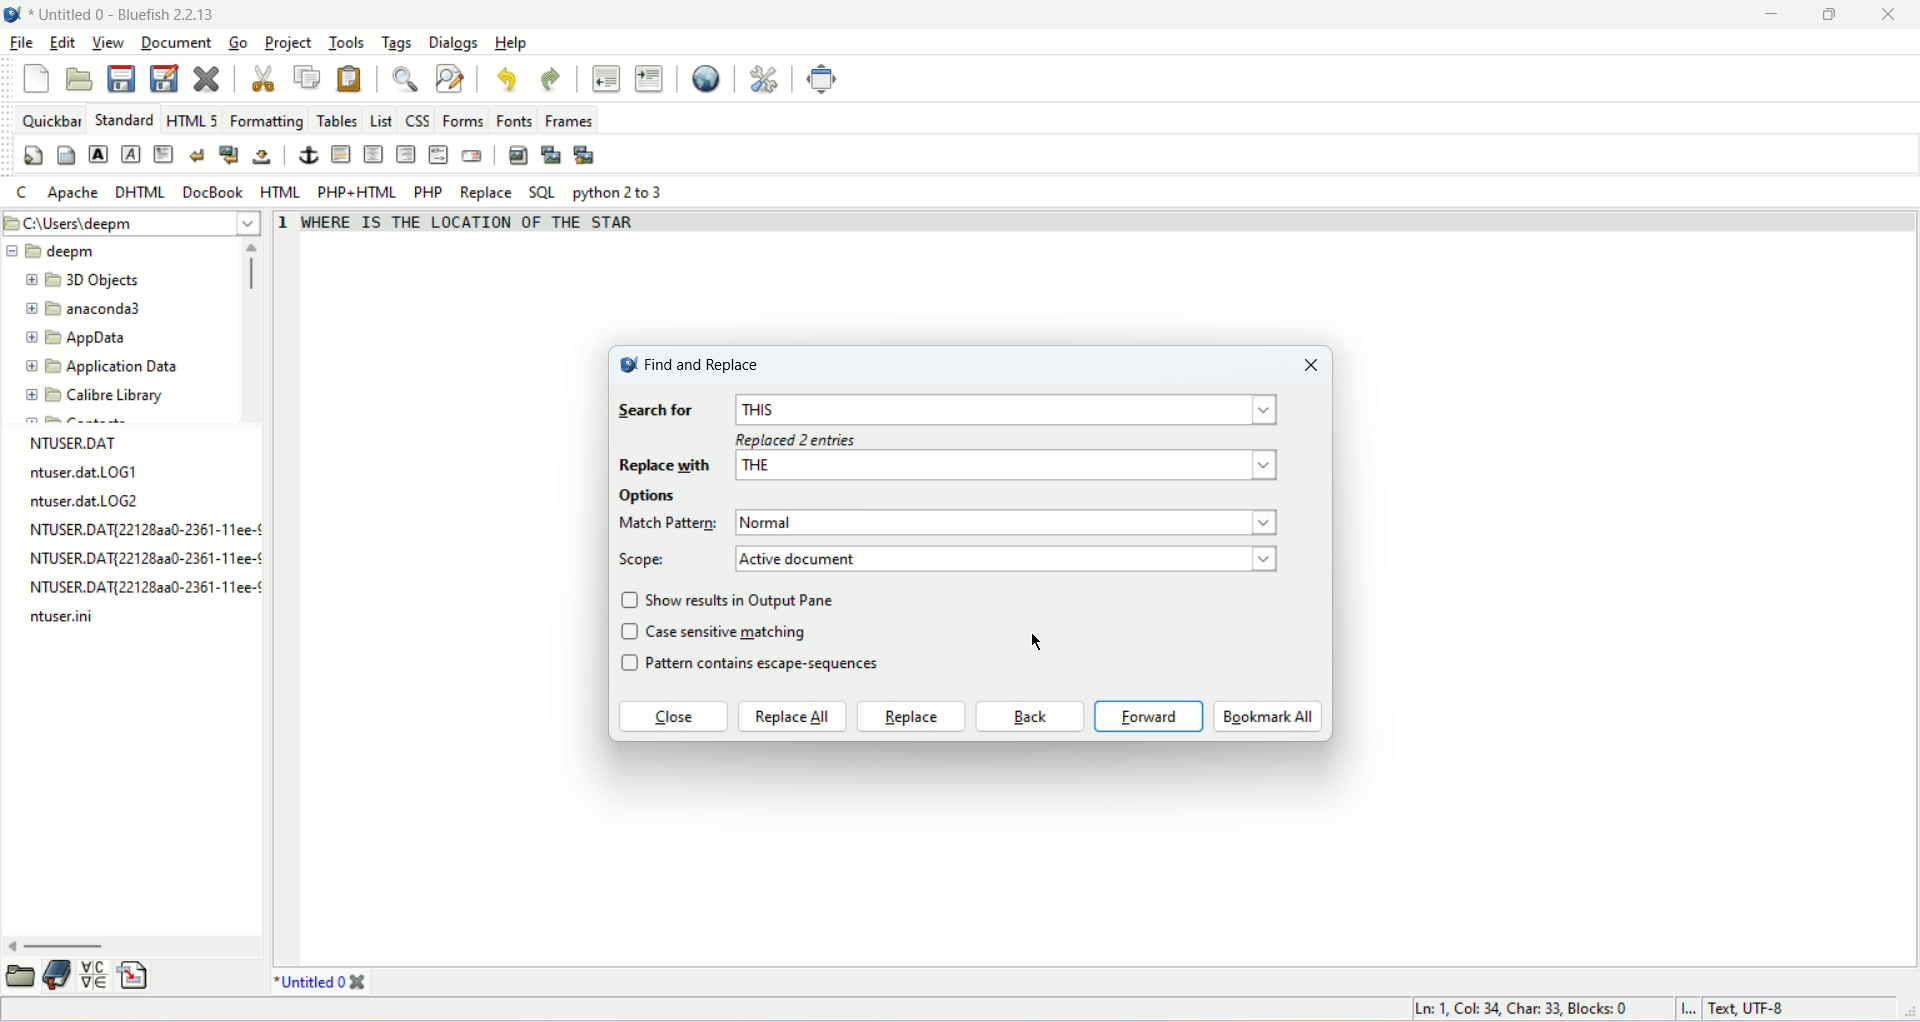 Image resolution: width=1920 pixels, height=1022 pixels. Describe the element at coordinates (144, 590) in the screenshot. I see `file name` at that location.